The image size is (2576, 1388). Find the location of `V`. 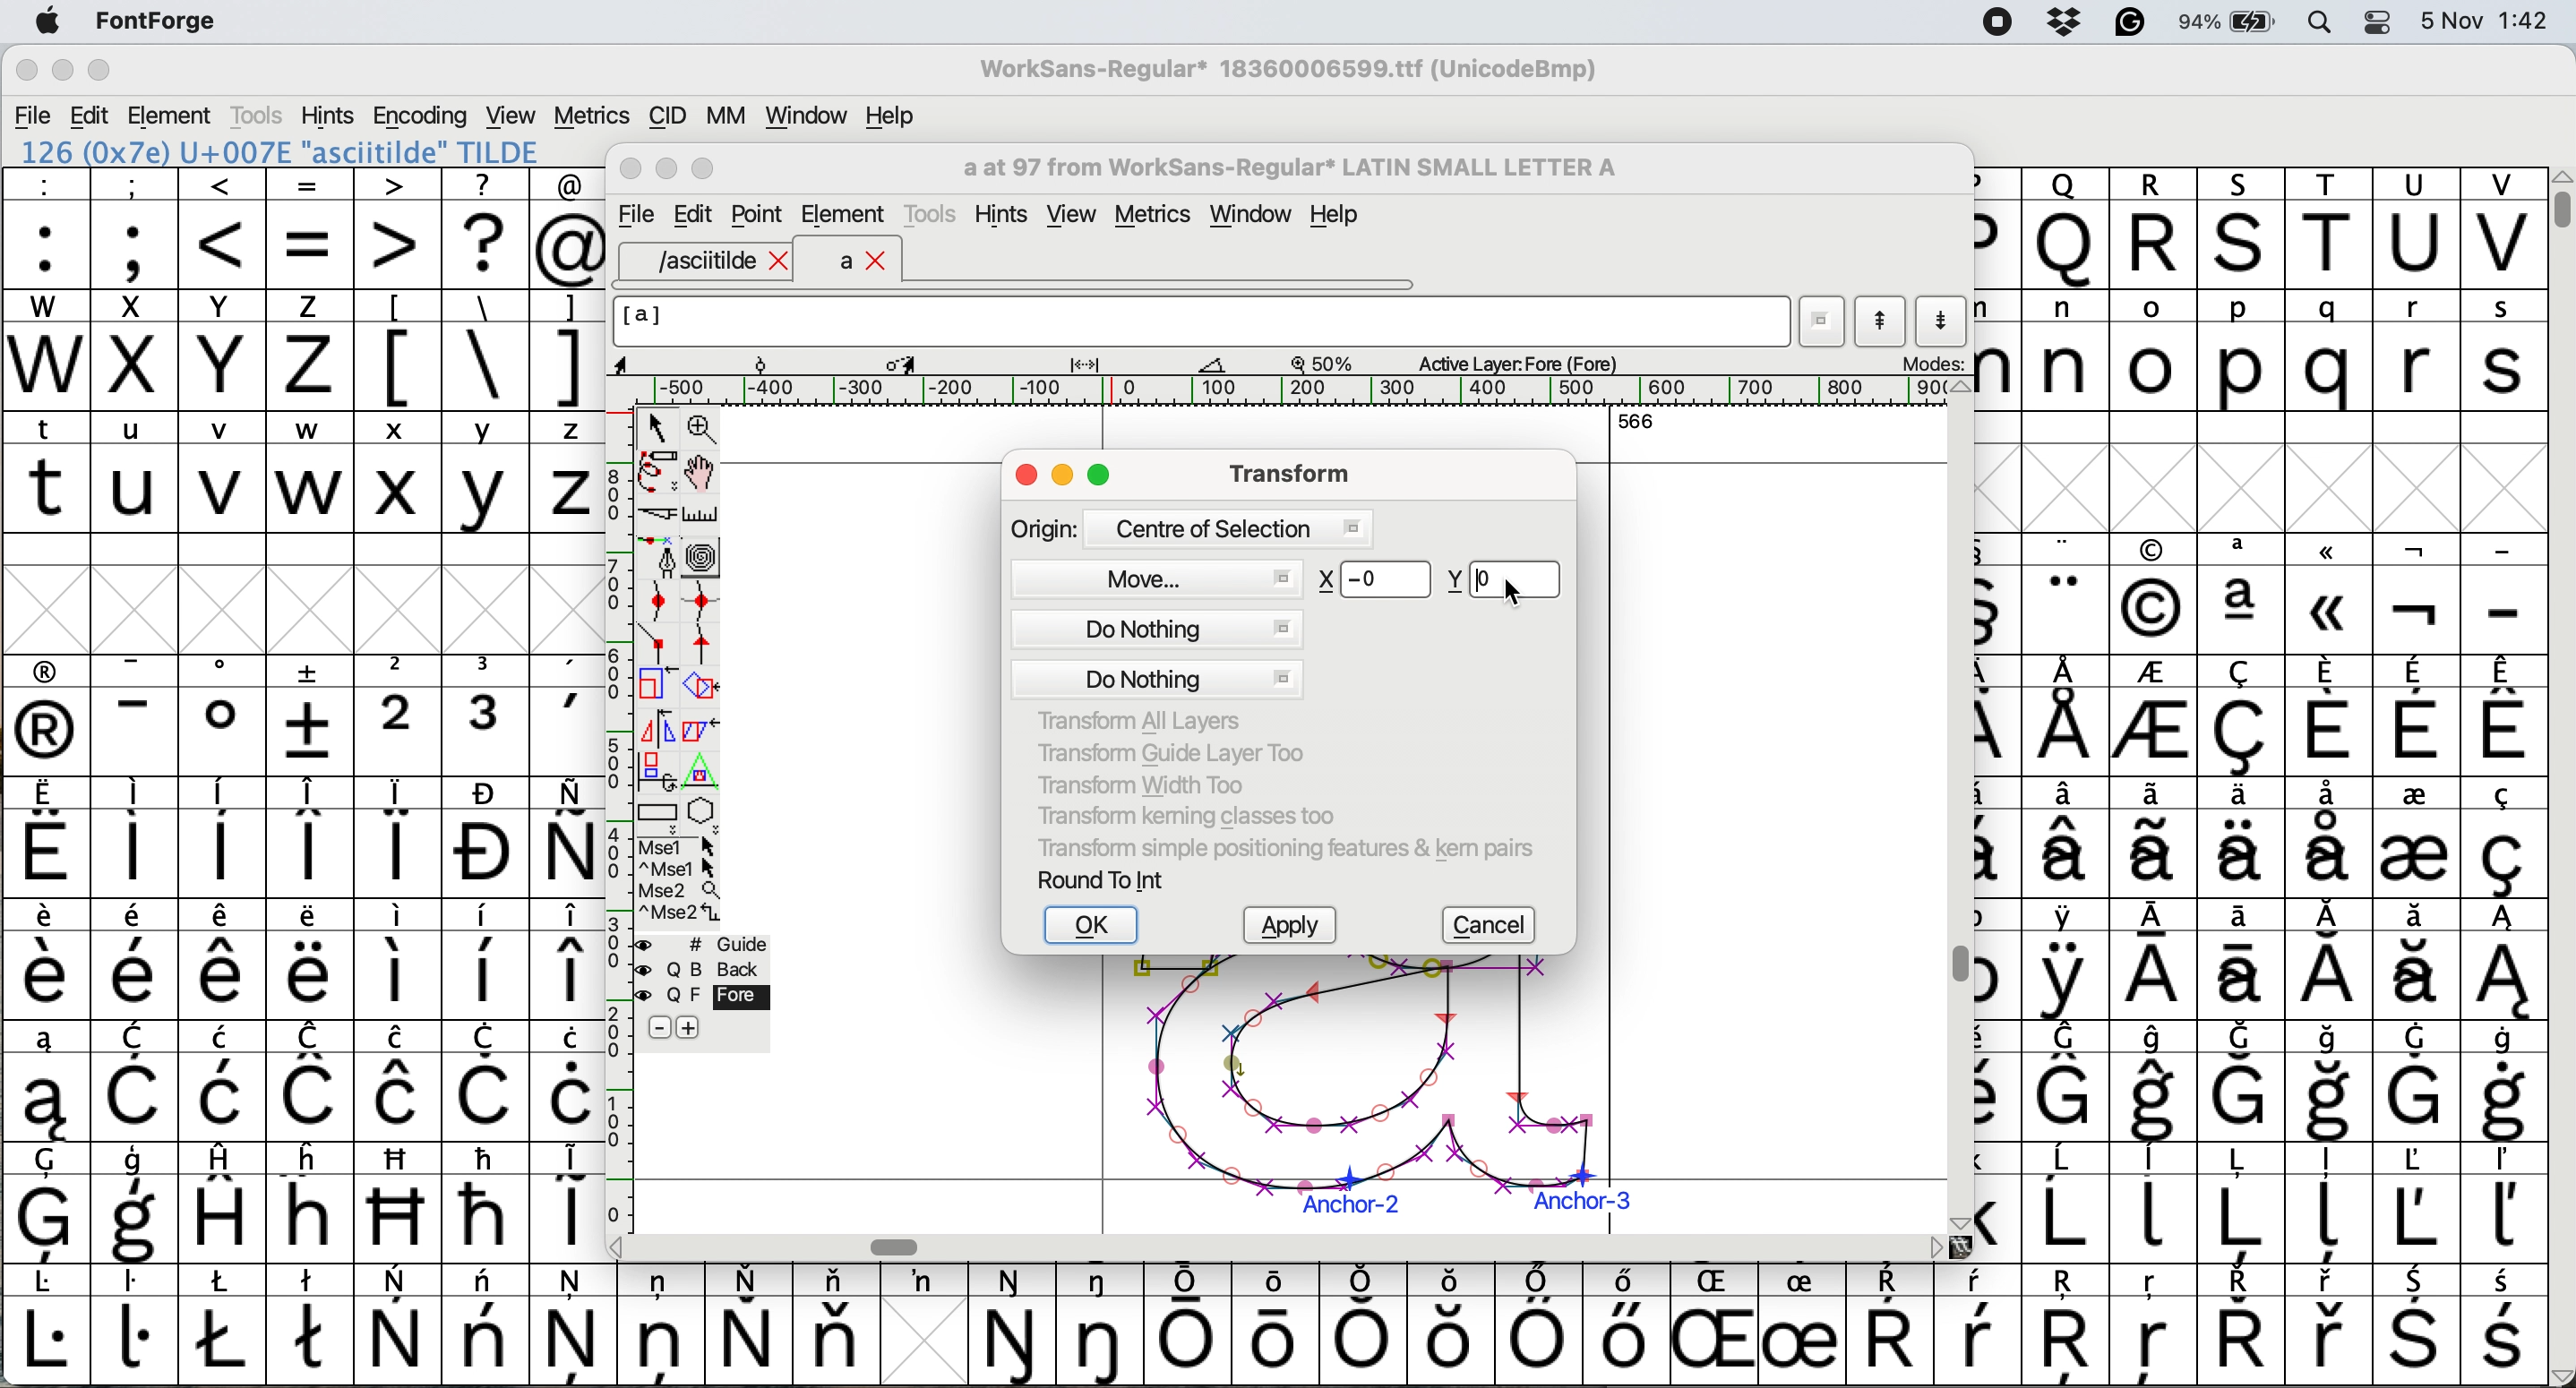

V is located at coordinates (2503, 229).